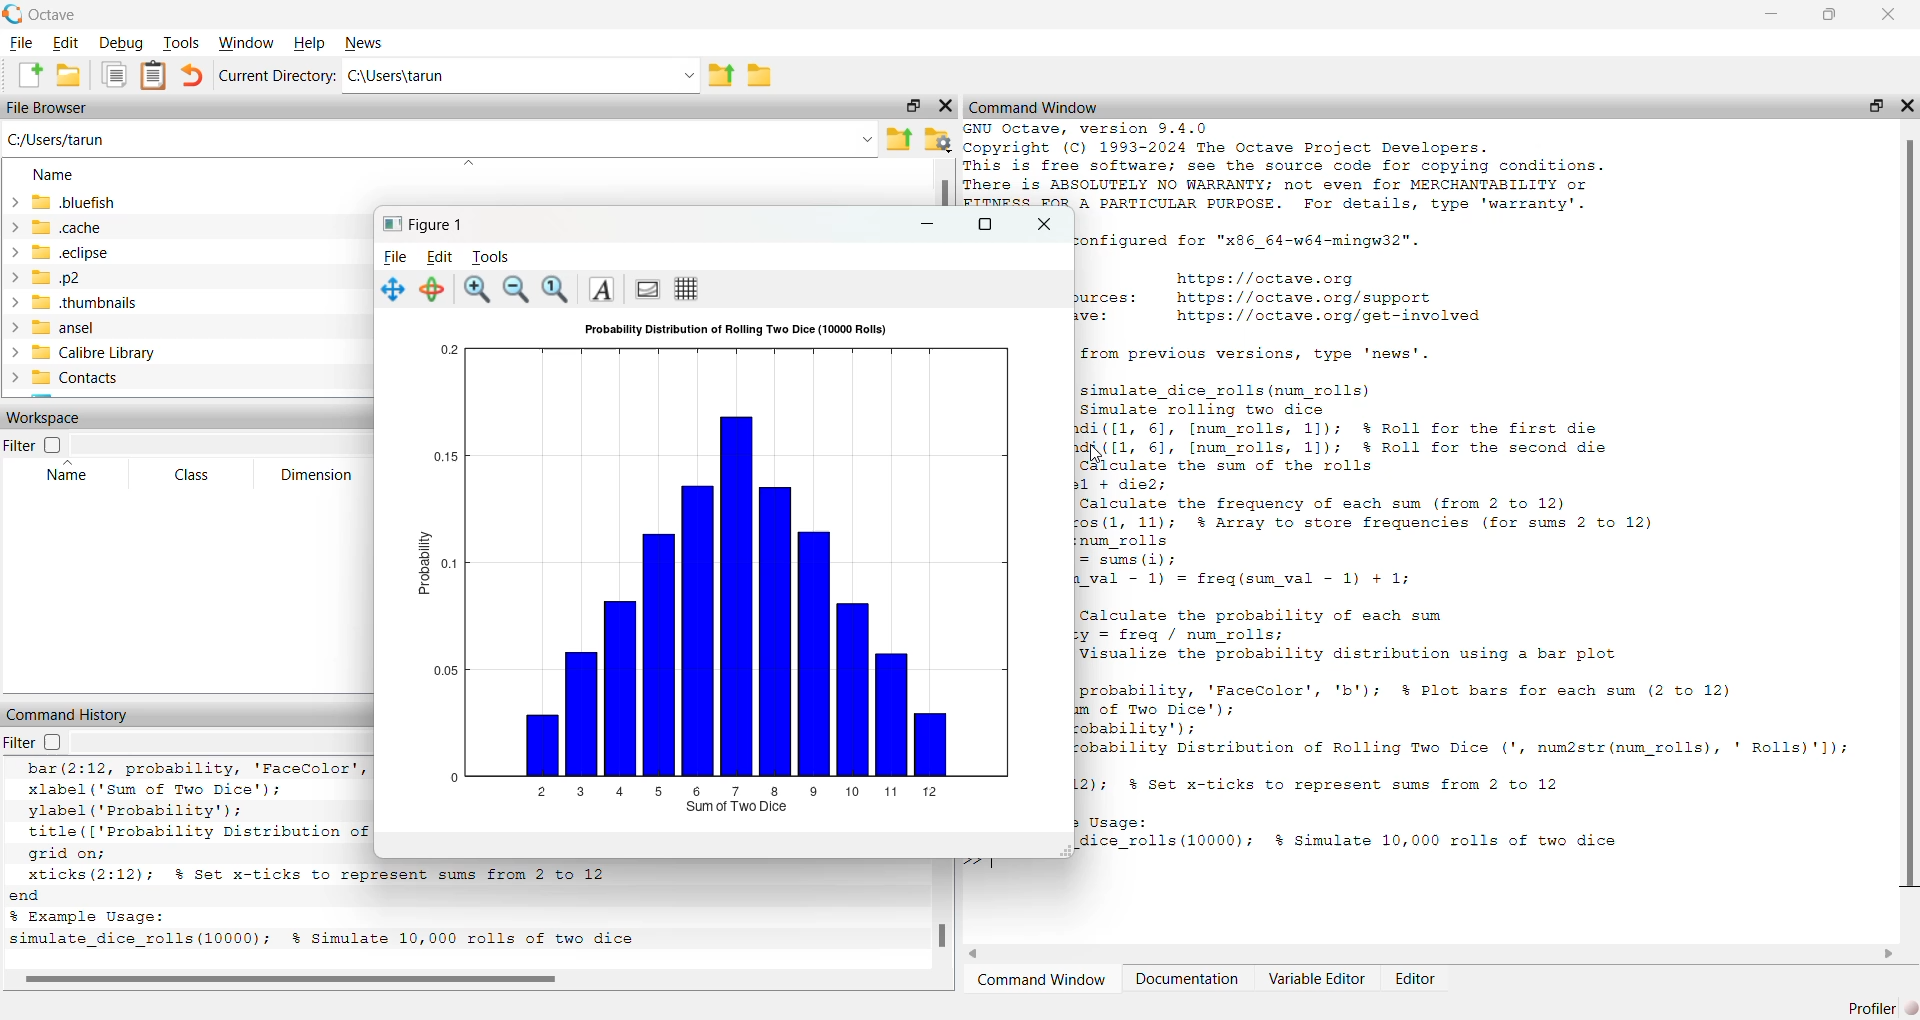 The height and width of the screenshot is (1020, 1920). What do you see at coordinates (23, 74) in the screenshot?
I see `add` at bounding box center [23, 74].